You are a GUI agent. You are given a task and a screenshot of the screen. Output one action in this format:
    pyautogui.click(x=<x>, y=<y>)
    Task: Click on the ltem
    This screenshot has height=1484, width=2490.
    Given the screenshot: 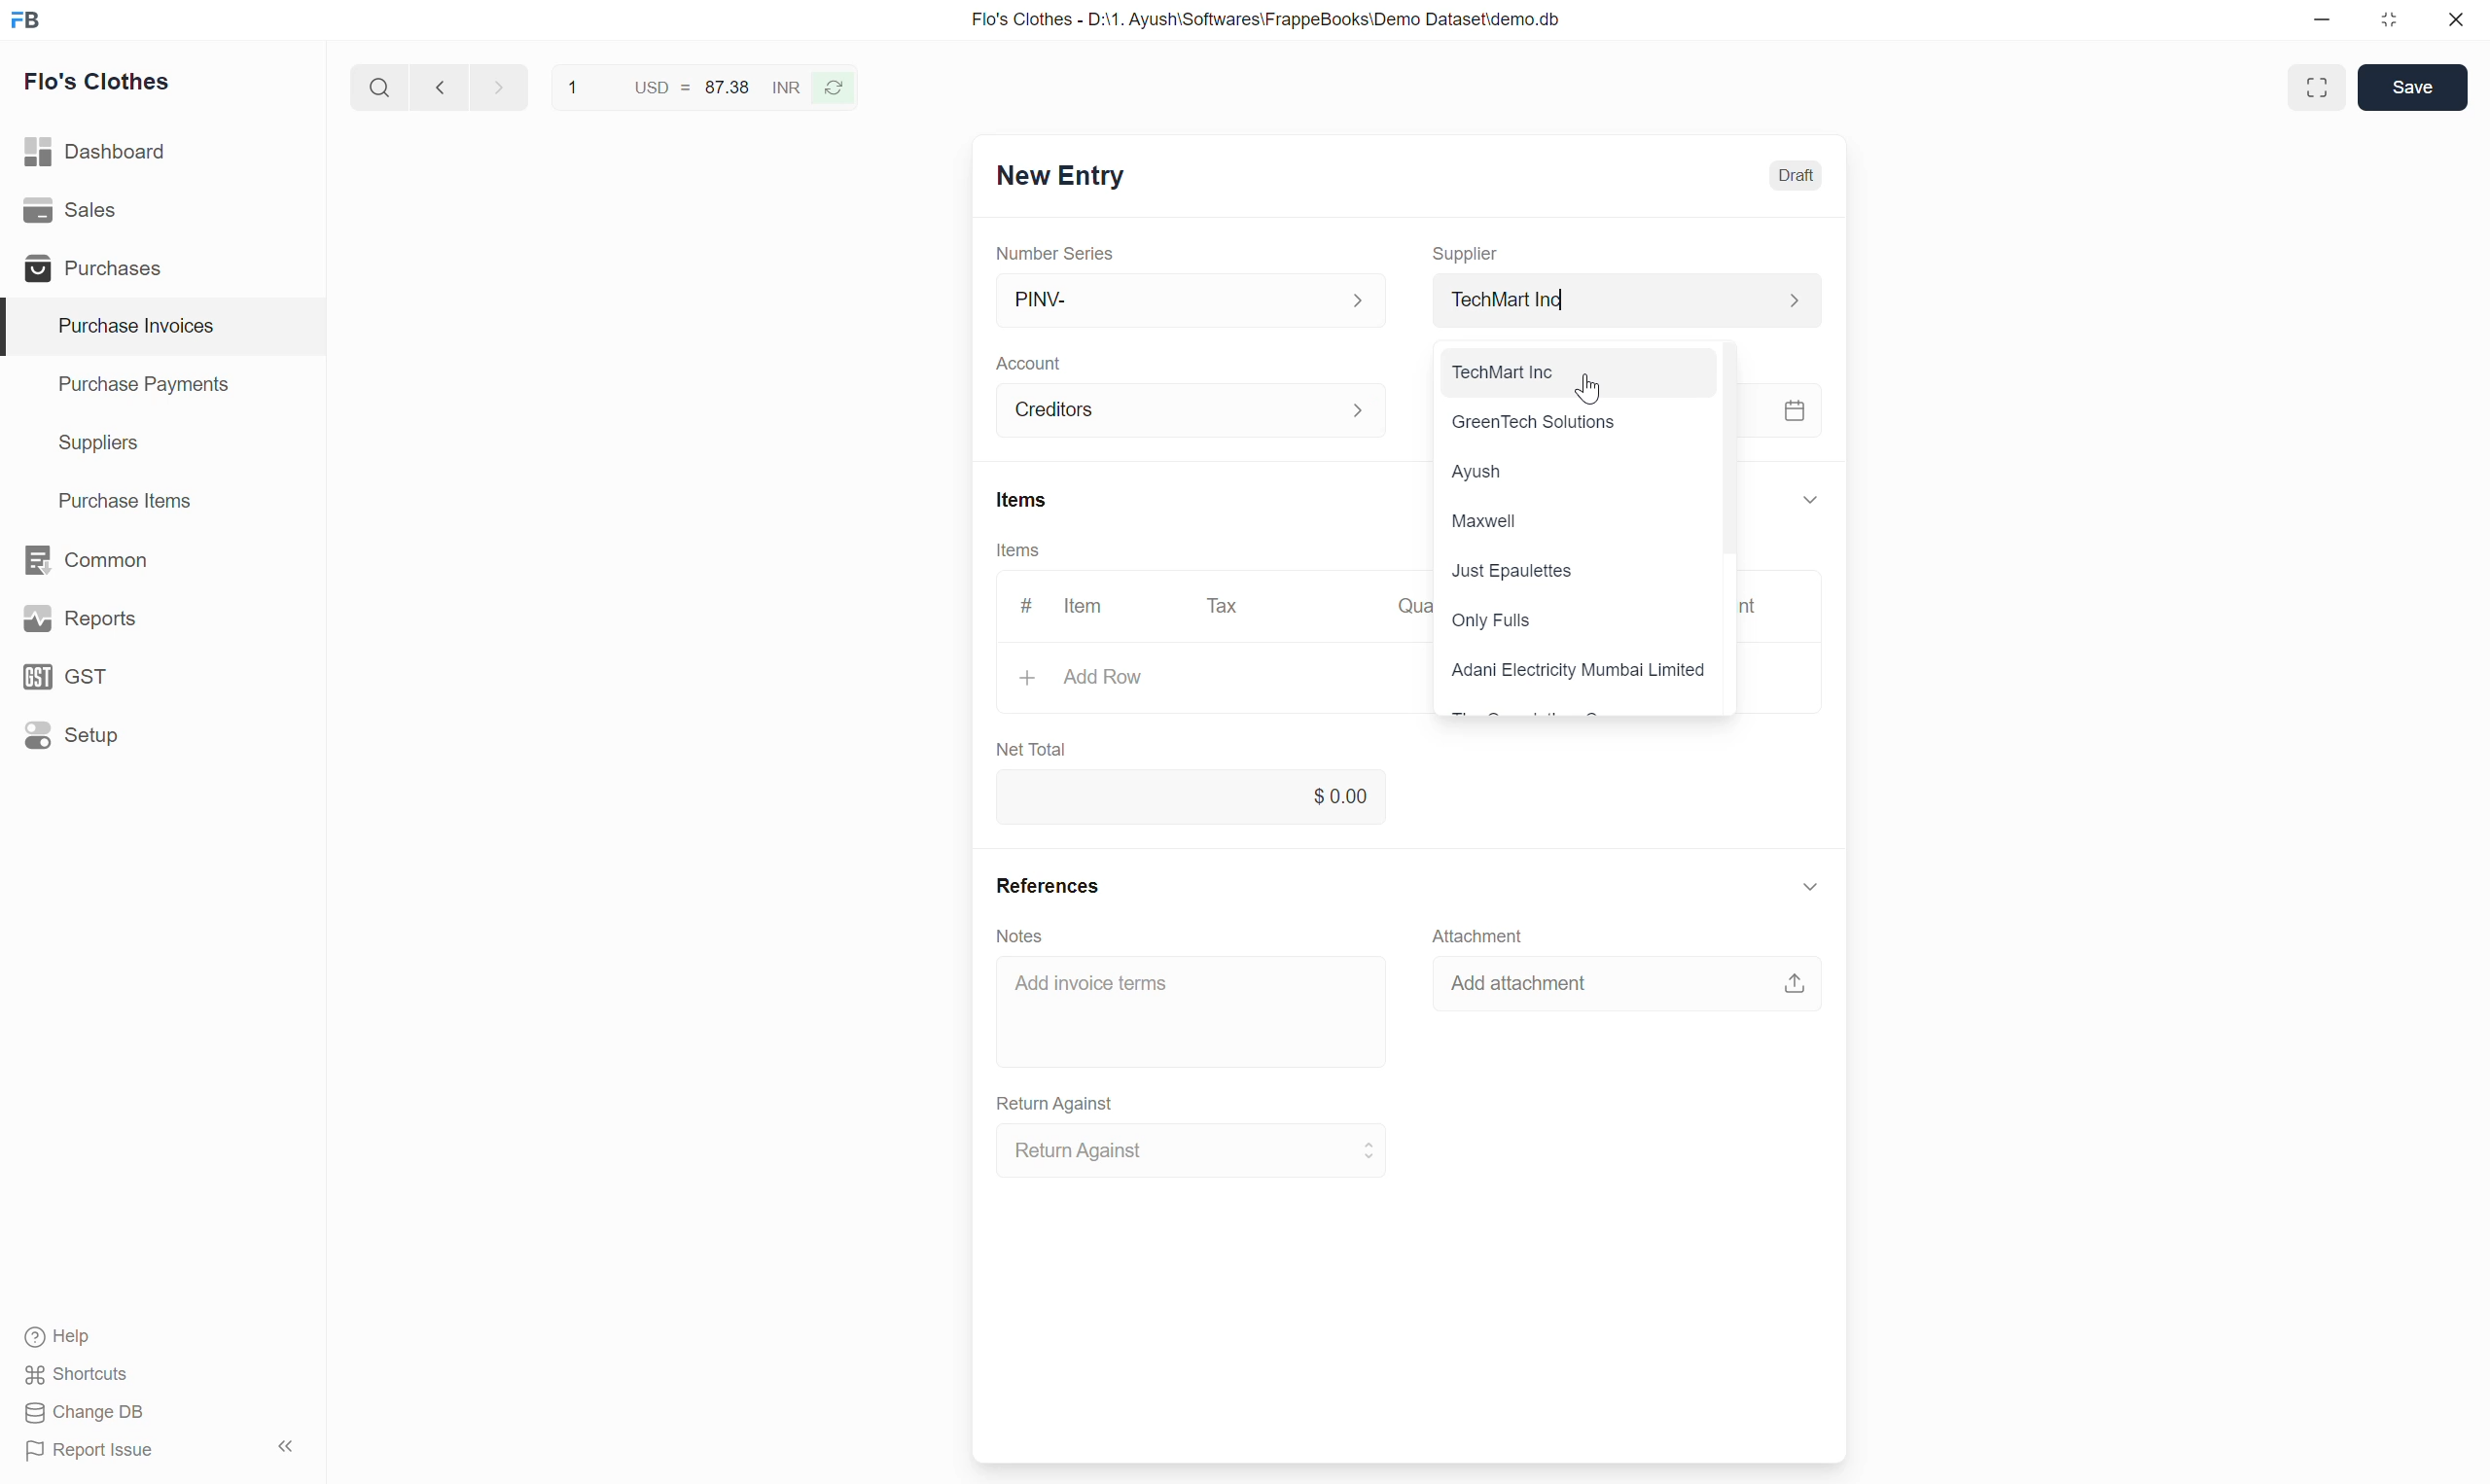 What is the action you would take?
    pyautogui.click(x=1088, y=609)
    